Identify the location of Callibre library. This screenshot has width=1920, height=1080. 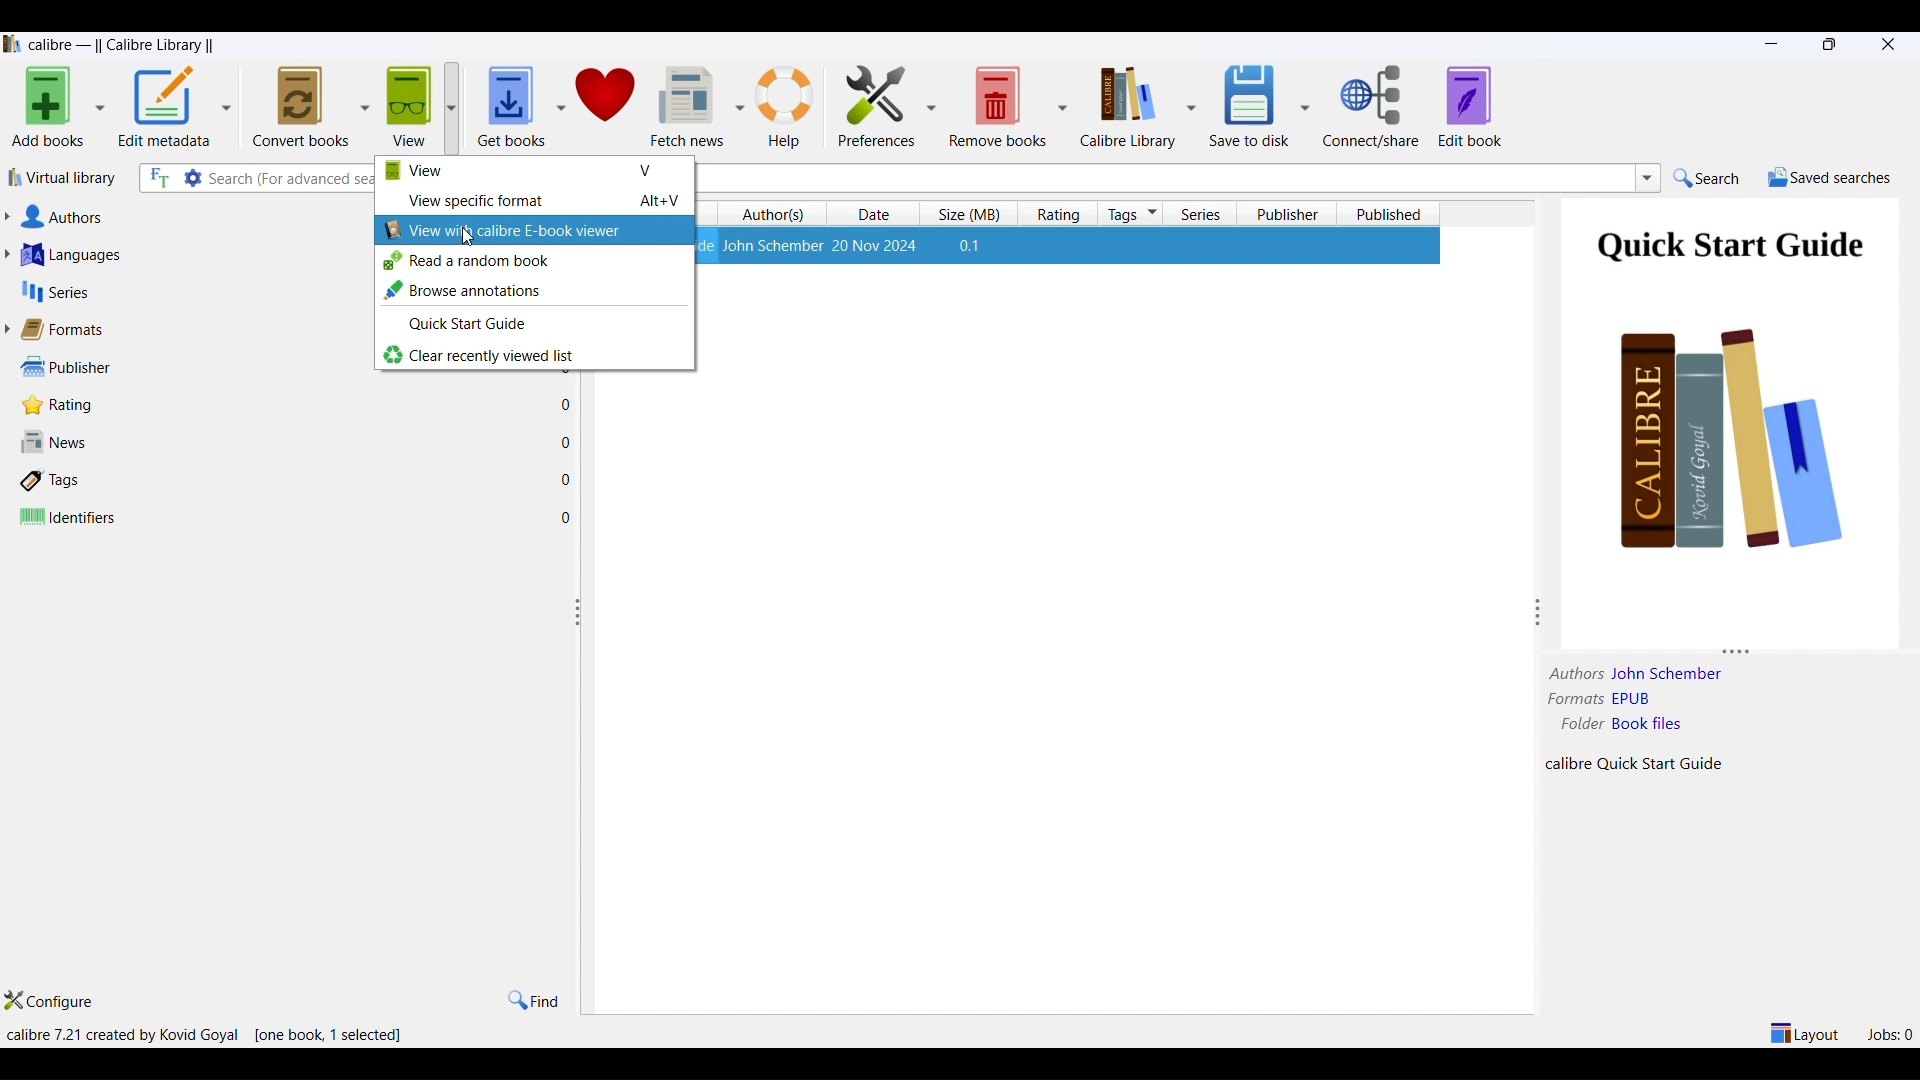
(119, 46).